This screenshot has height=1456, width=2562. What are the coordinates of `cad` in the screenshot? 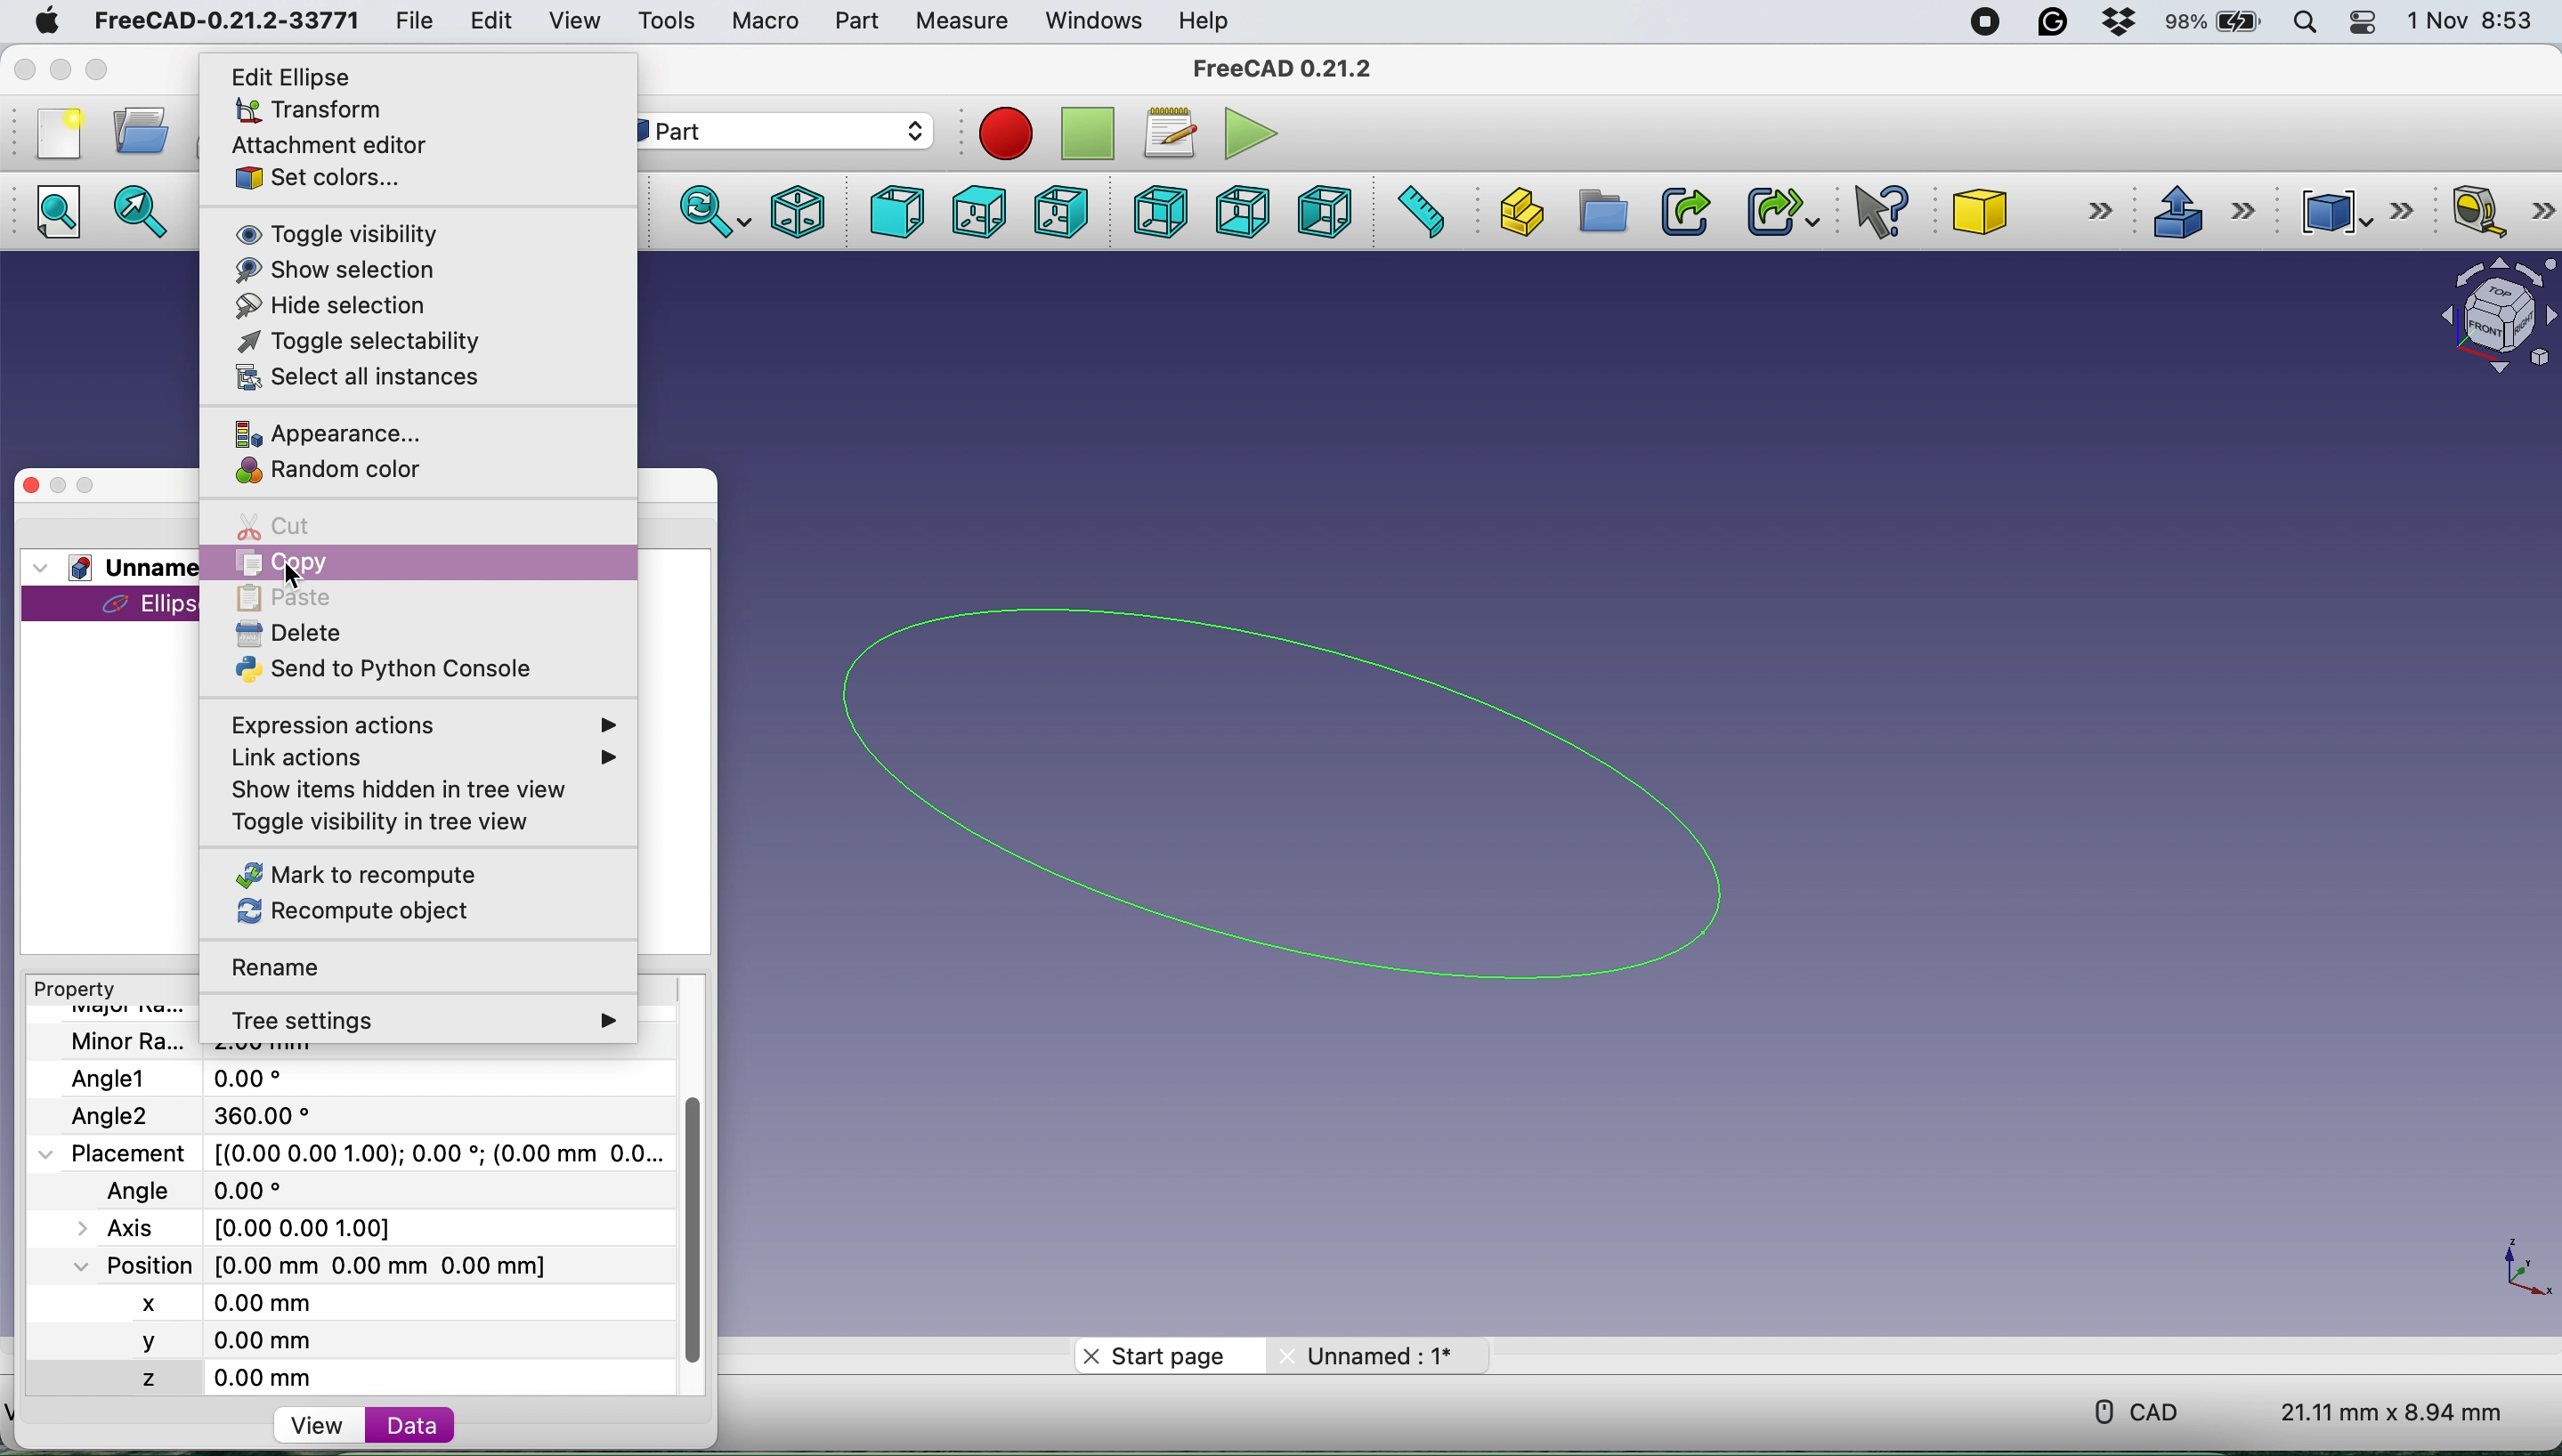 It's located at (2141, 1409).